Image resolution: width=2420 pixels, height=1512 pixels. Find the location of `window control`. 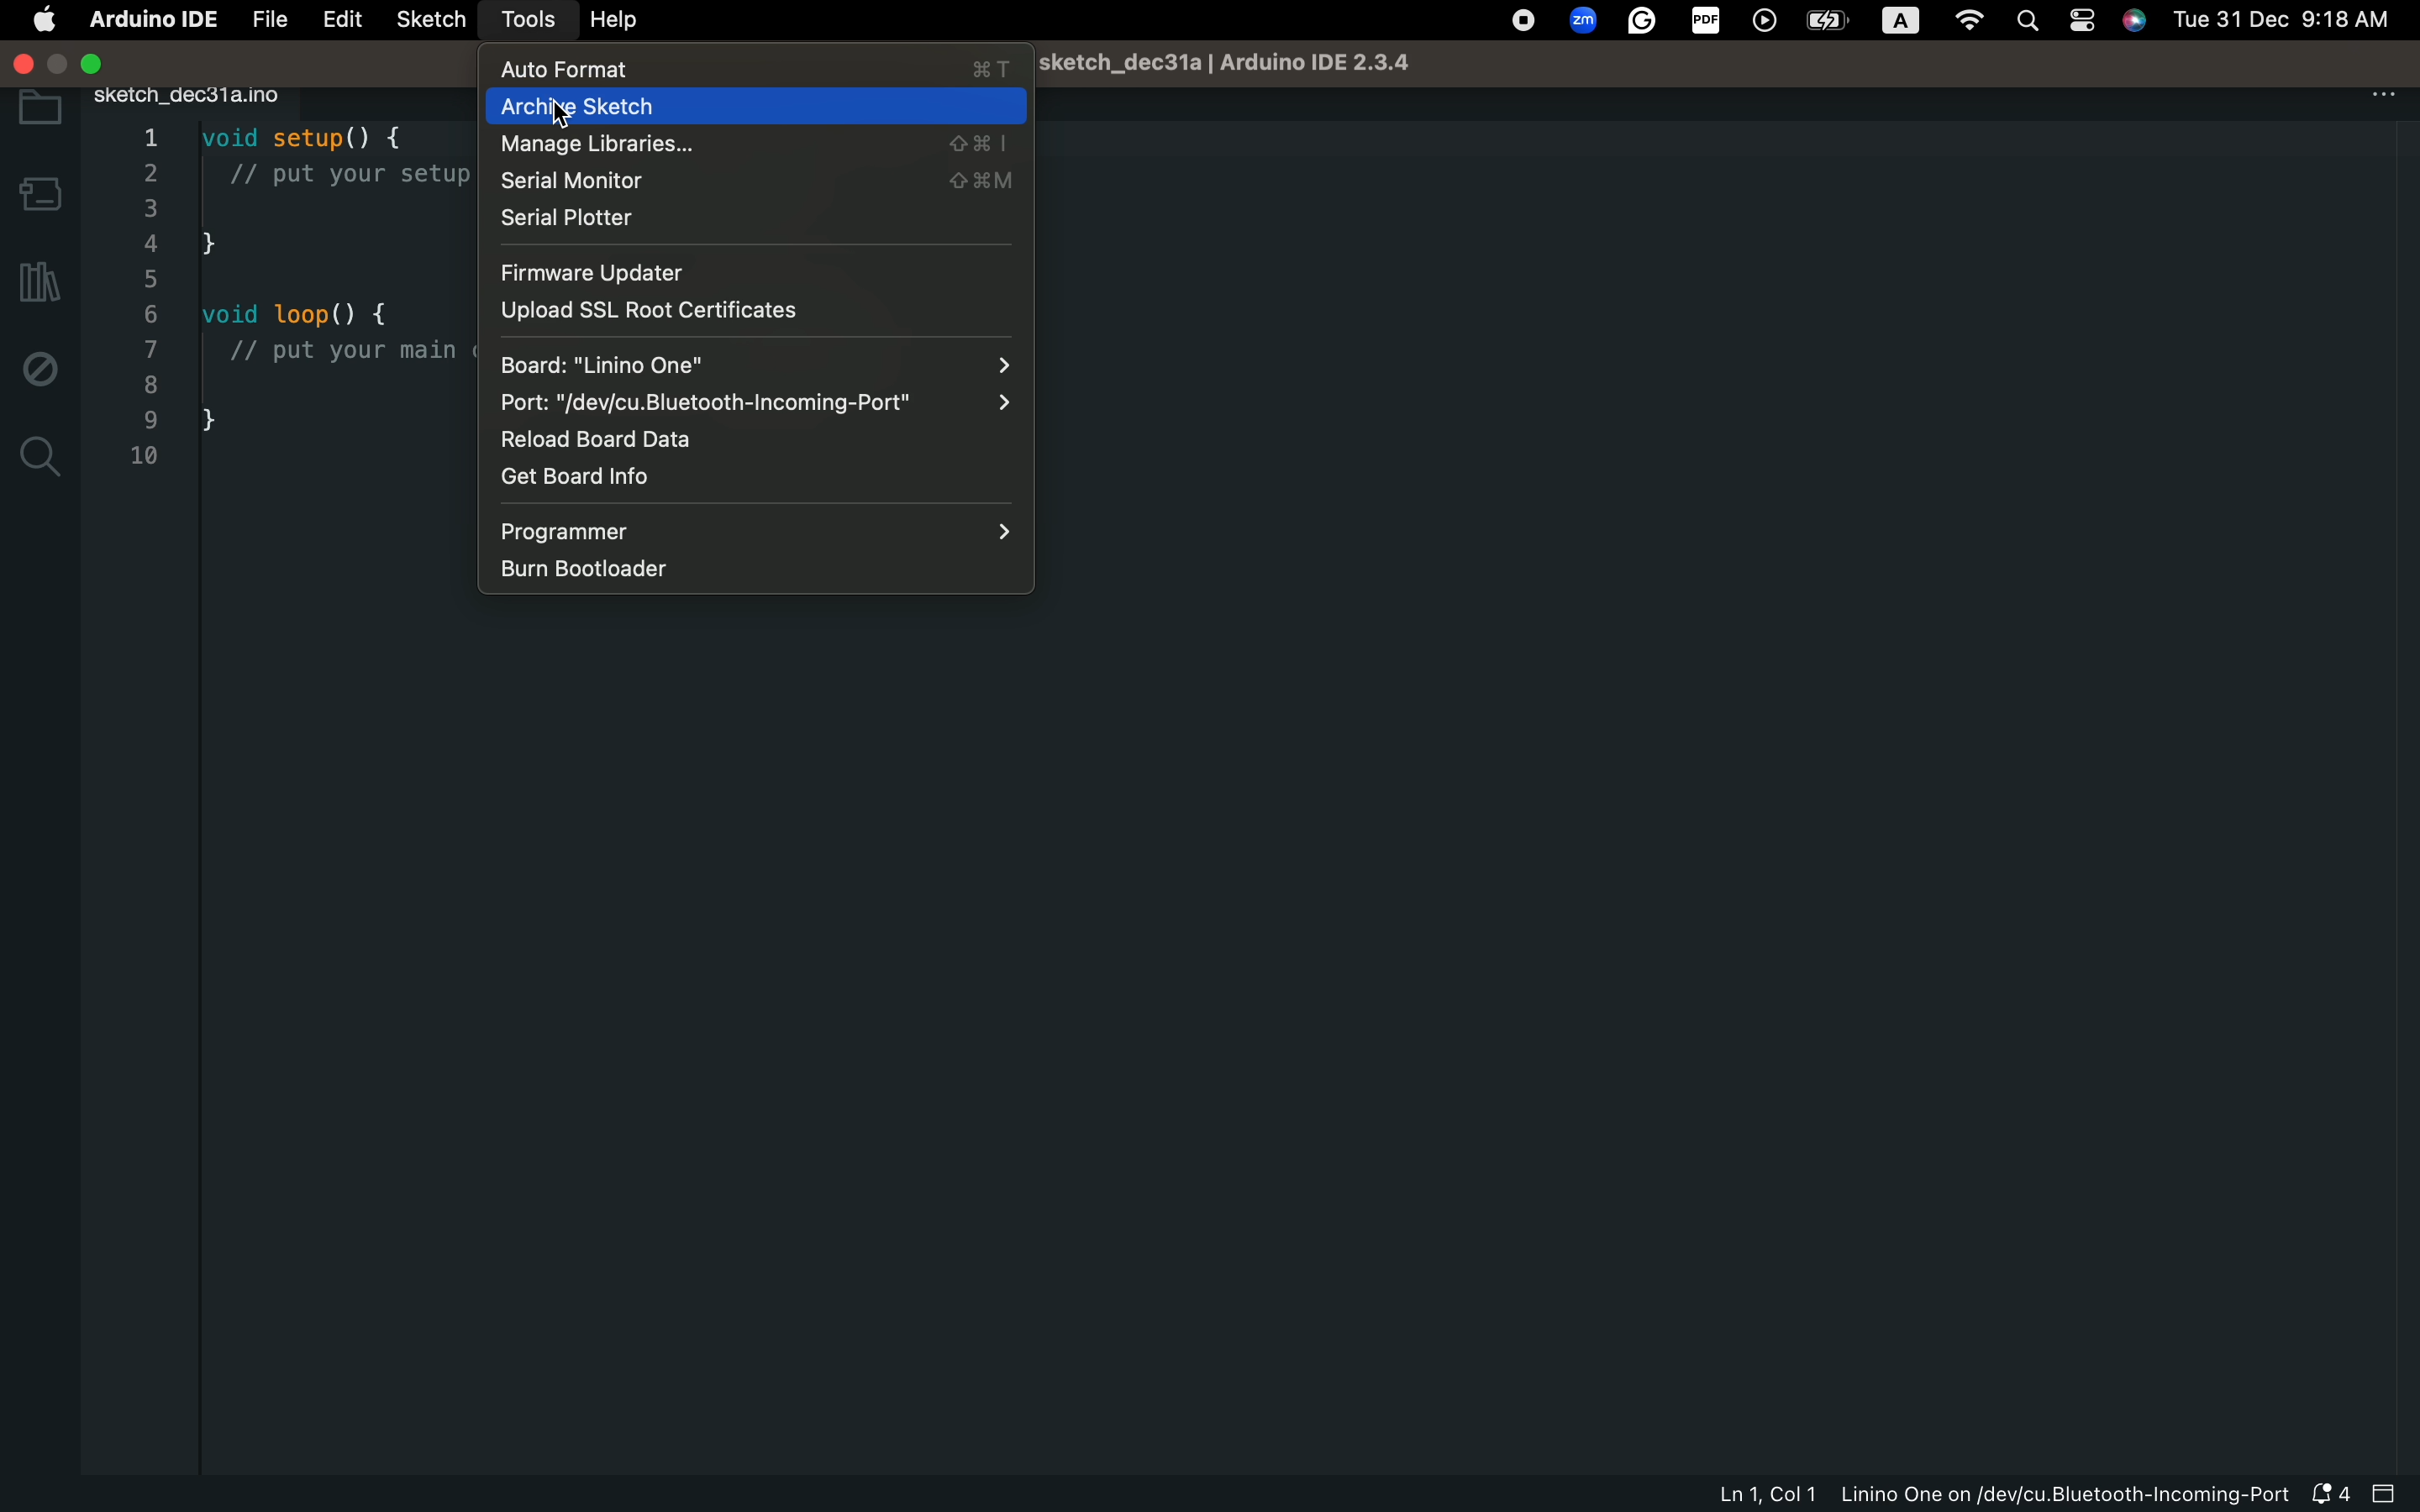

window control is located at coordinates (69, 59).